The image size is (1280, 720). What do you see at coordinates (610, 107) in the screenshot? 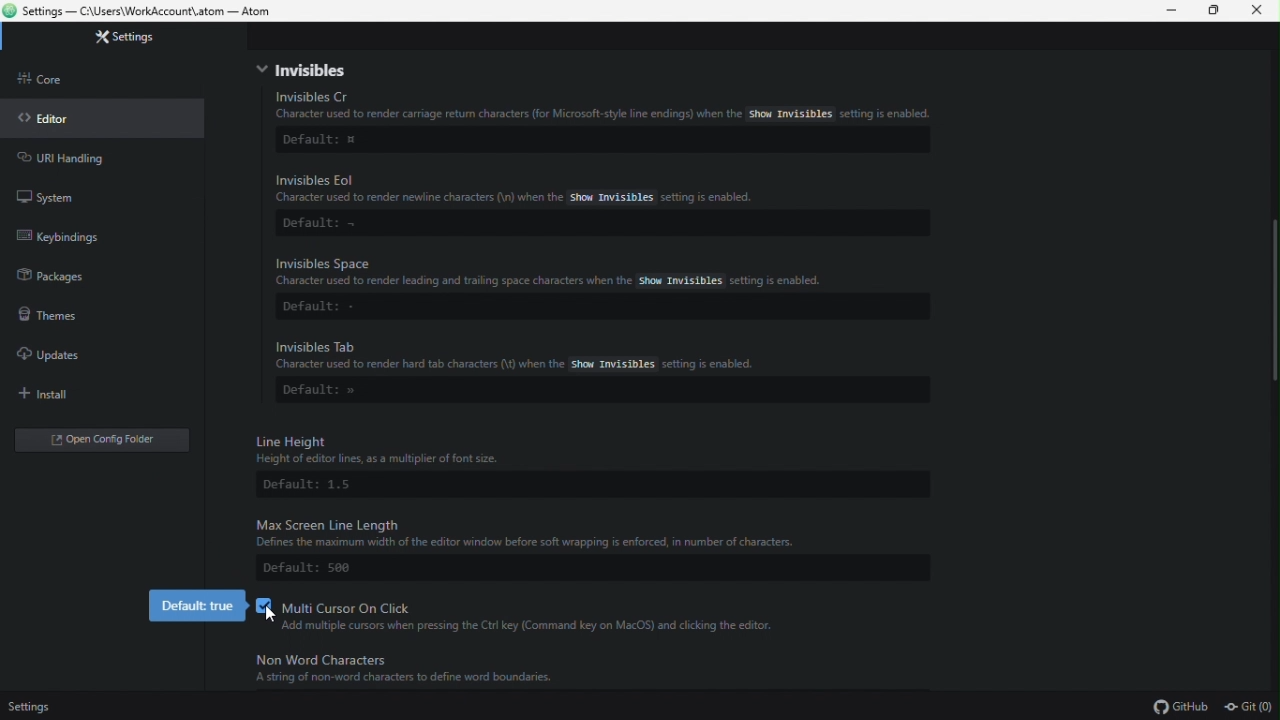
I see `Invisibles Cr
Character used to render carriage return characters (for Microsoft style line endings) when the Show Invisibles setting is enabled.` at bounding box center [610, 107].